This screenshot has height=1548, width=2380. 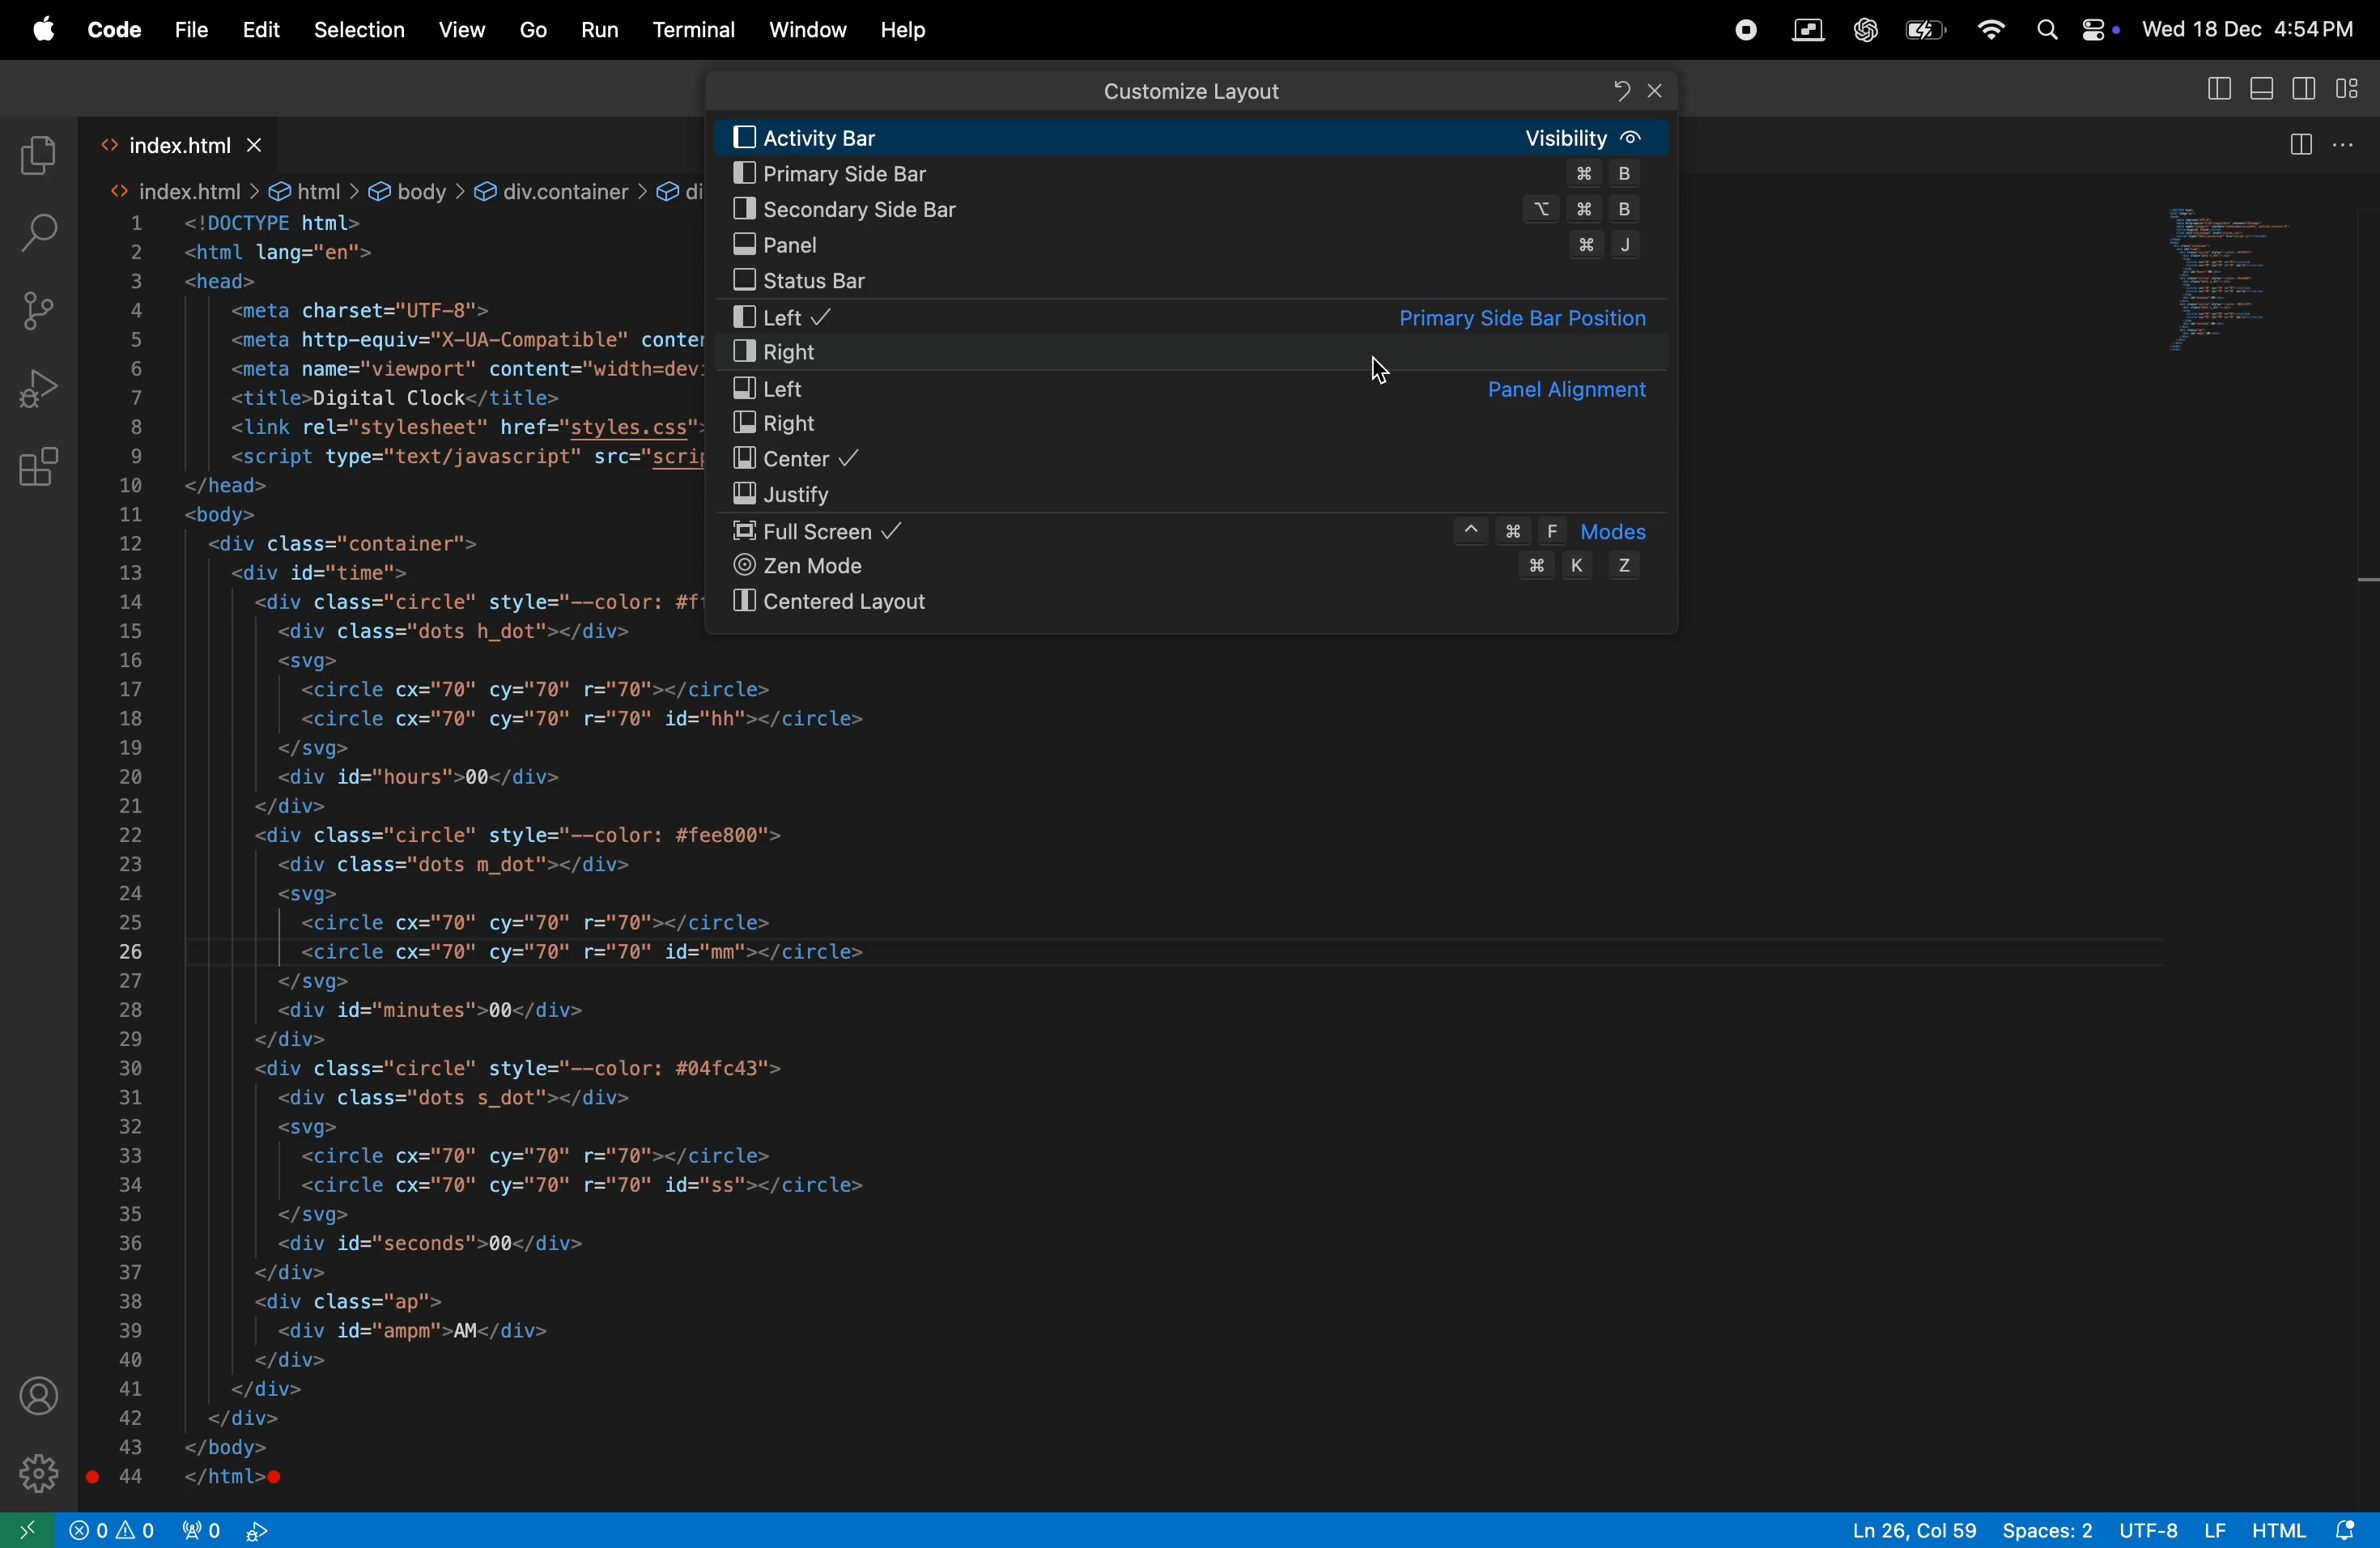 I want to click on Code, so click(x=114, y=30).